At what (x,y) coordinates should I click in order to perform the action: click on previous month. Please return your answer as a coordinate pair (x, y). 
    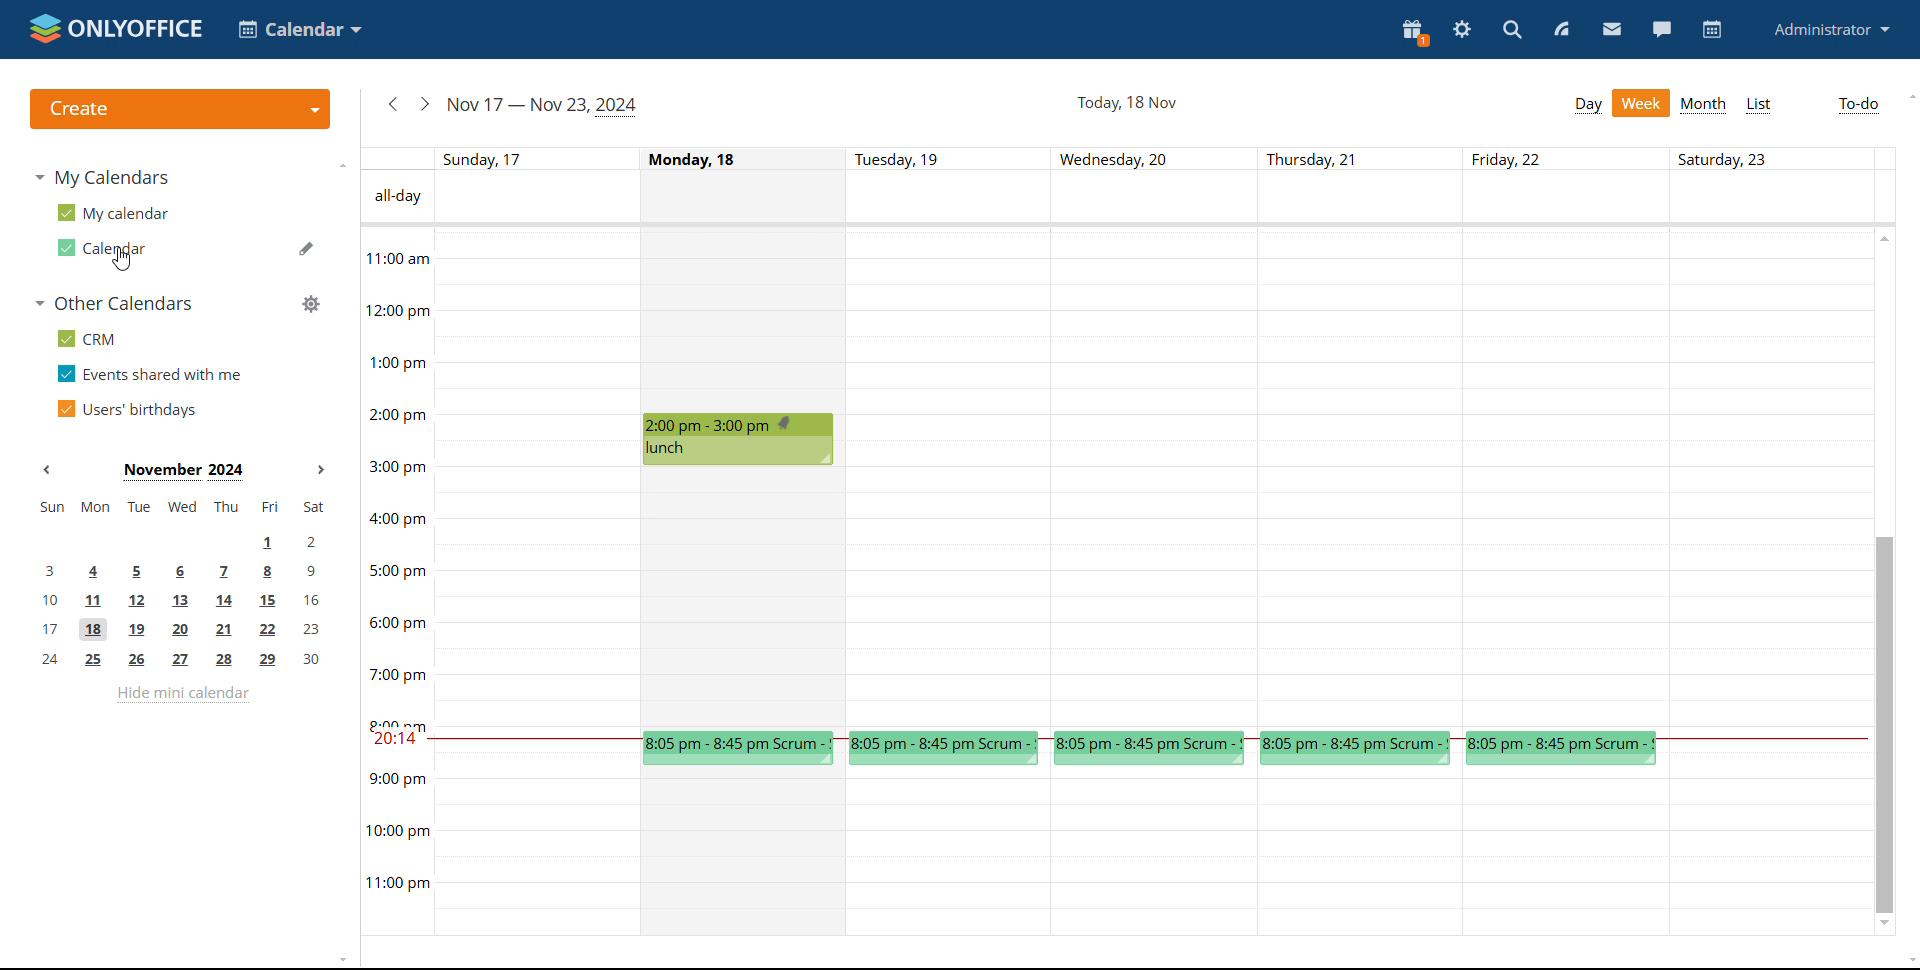
    Looking at the image, I should click on (393, 105).